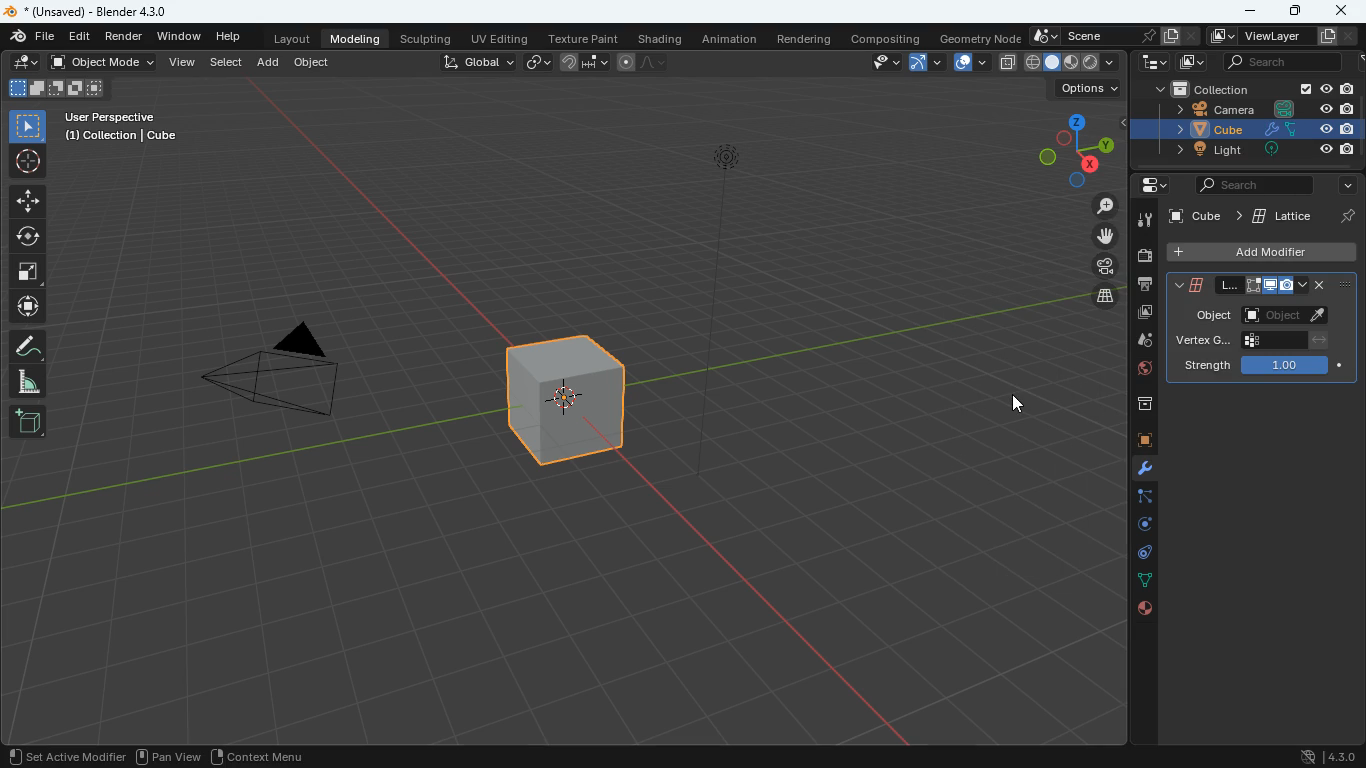 The height and width of the screenshot is (768, 1366). I want to click on blender, so click(32, 36).